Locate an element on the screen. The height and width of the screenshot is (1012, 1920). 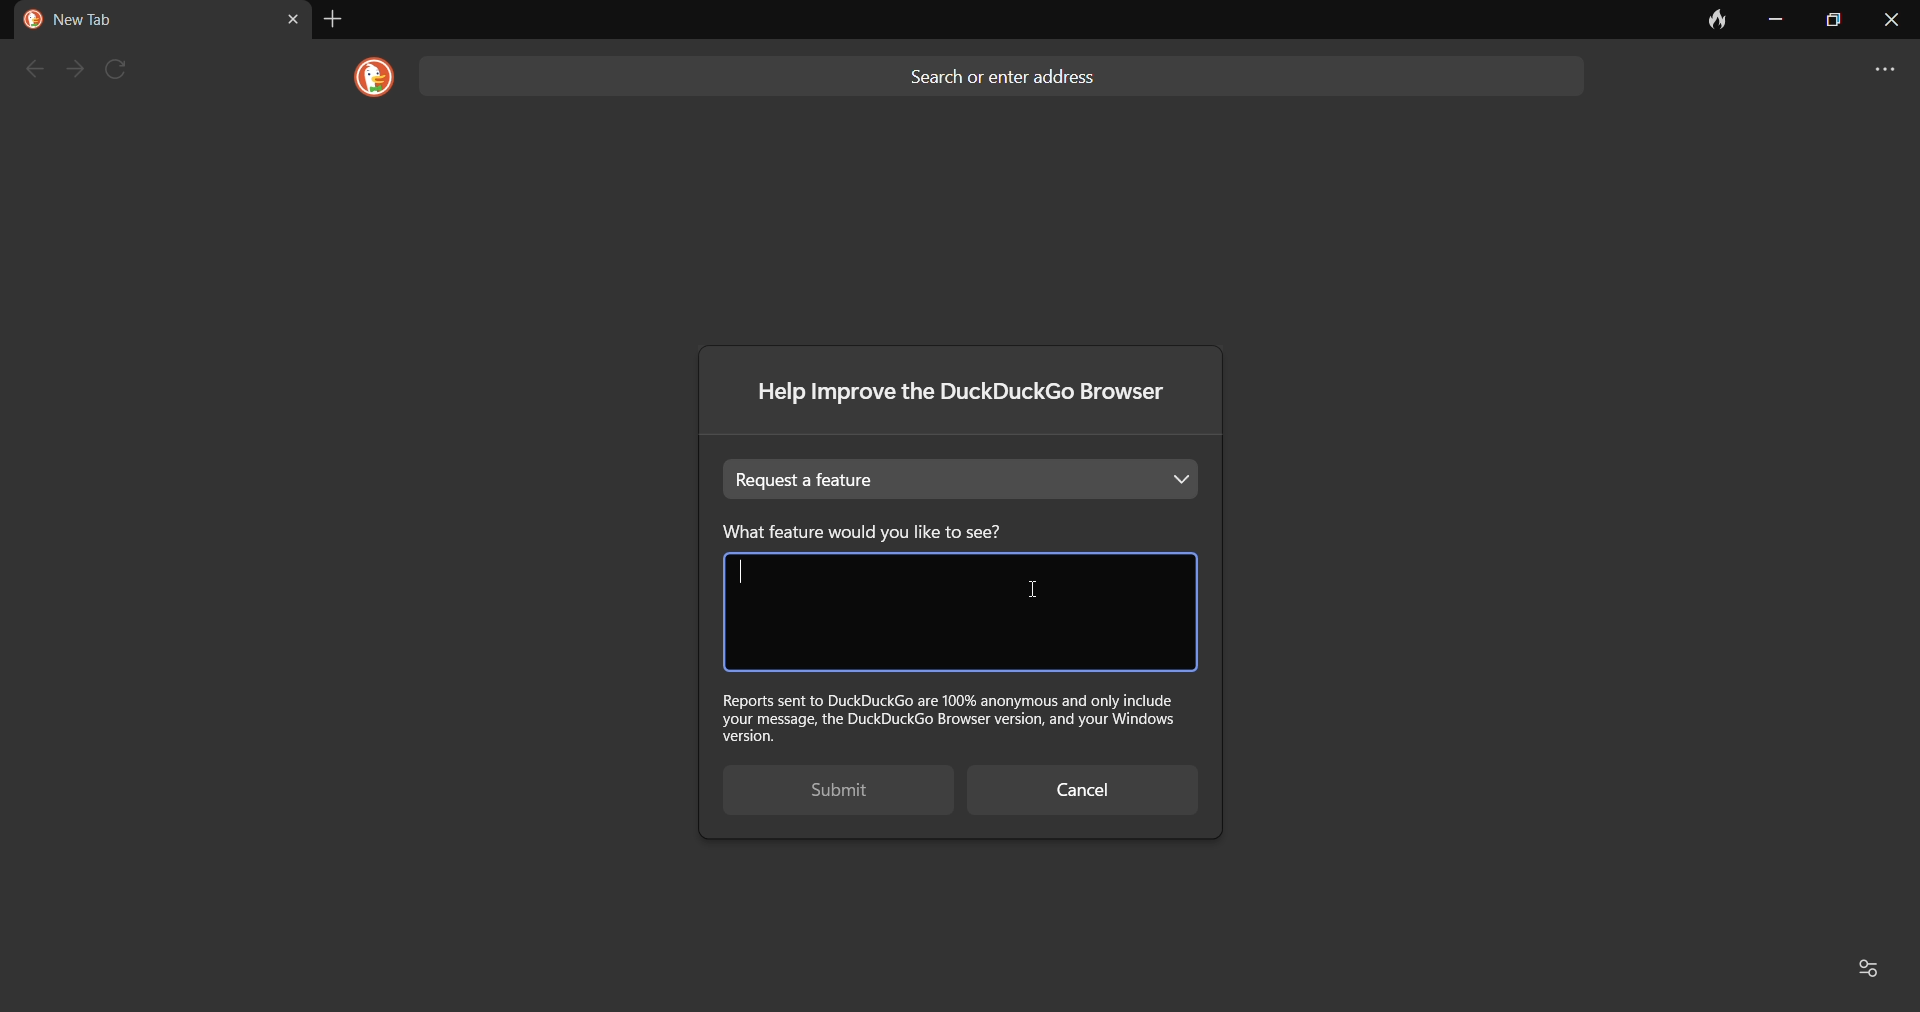
cancel is located at coordinates (1081, 792).